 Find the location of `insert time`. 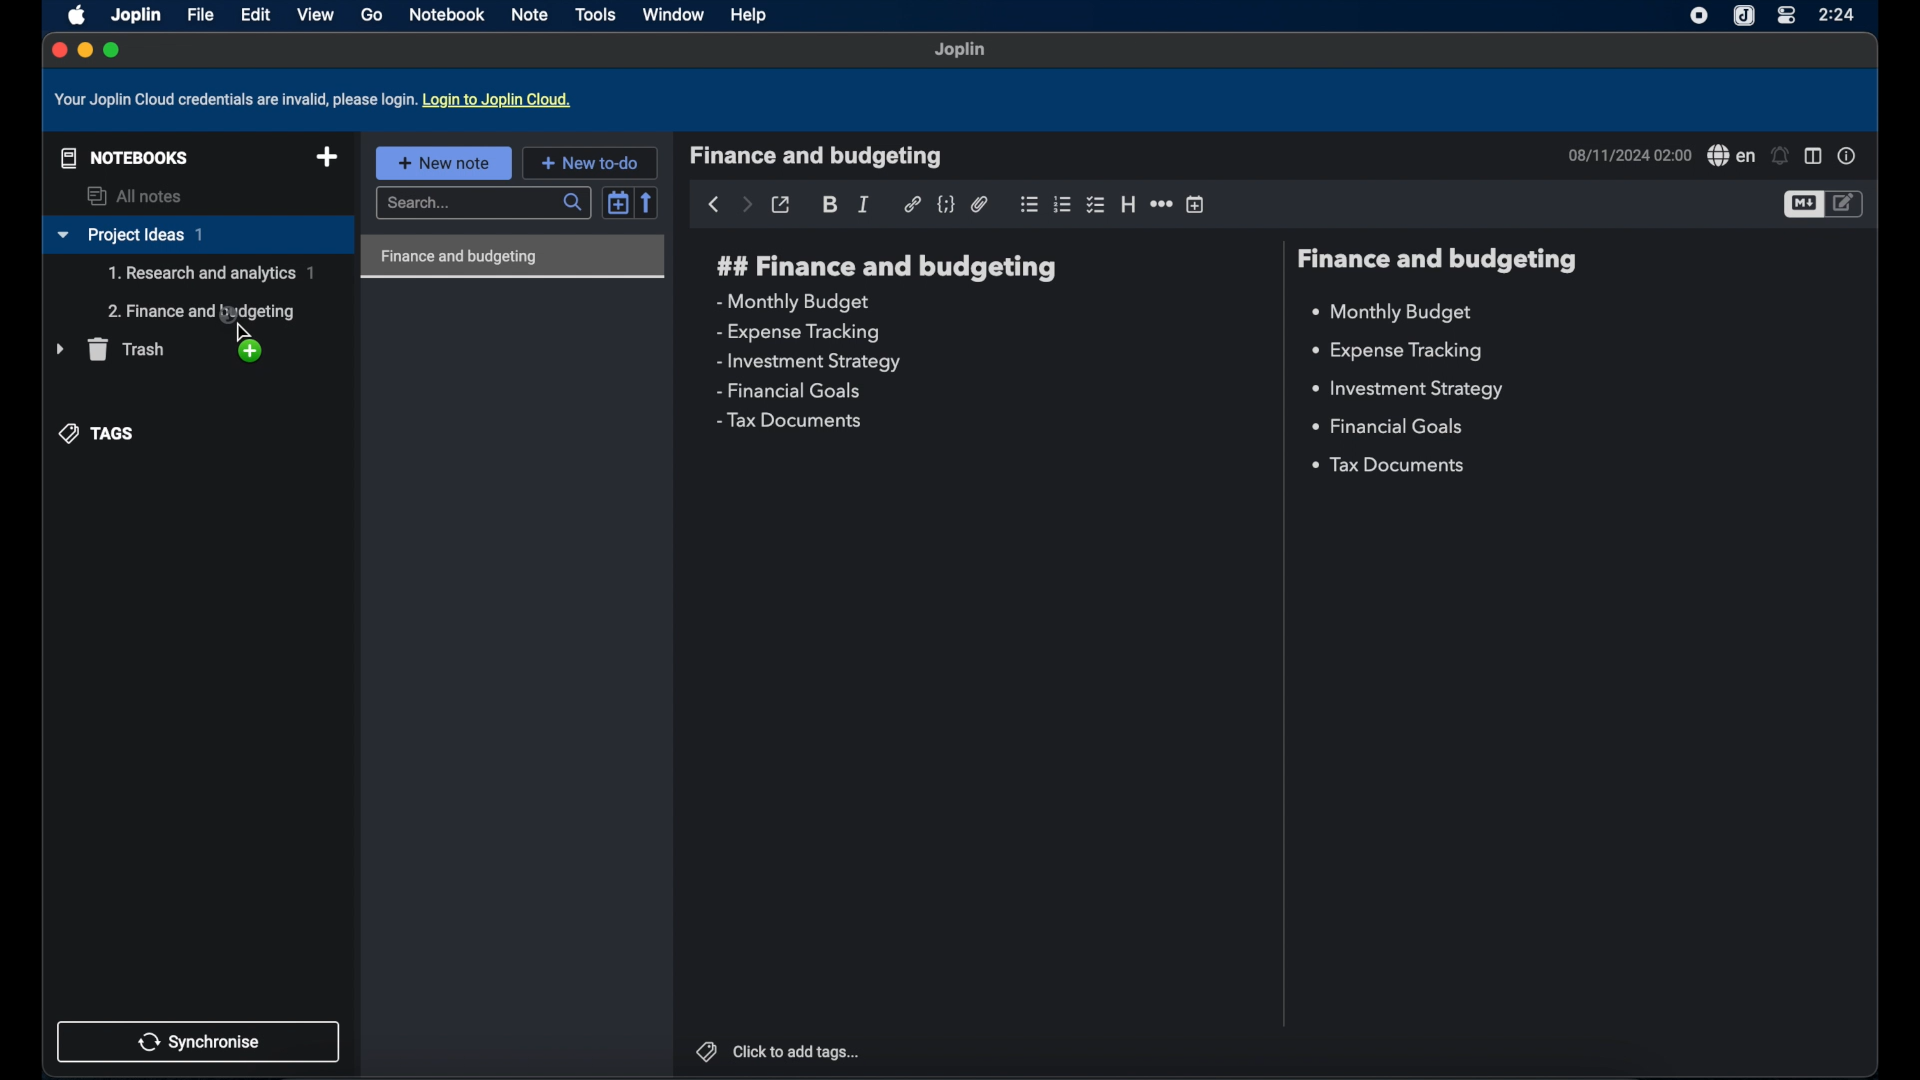

insert time is located at coordinates (1197, 205).